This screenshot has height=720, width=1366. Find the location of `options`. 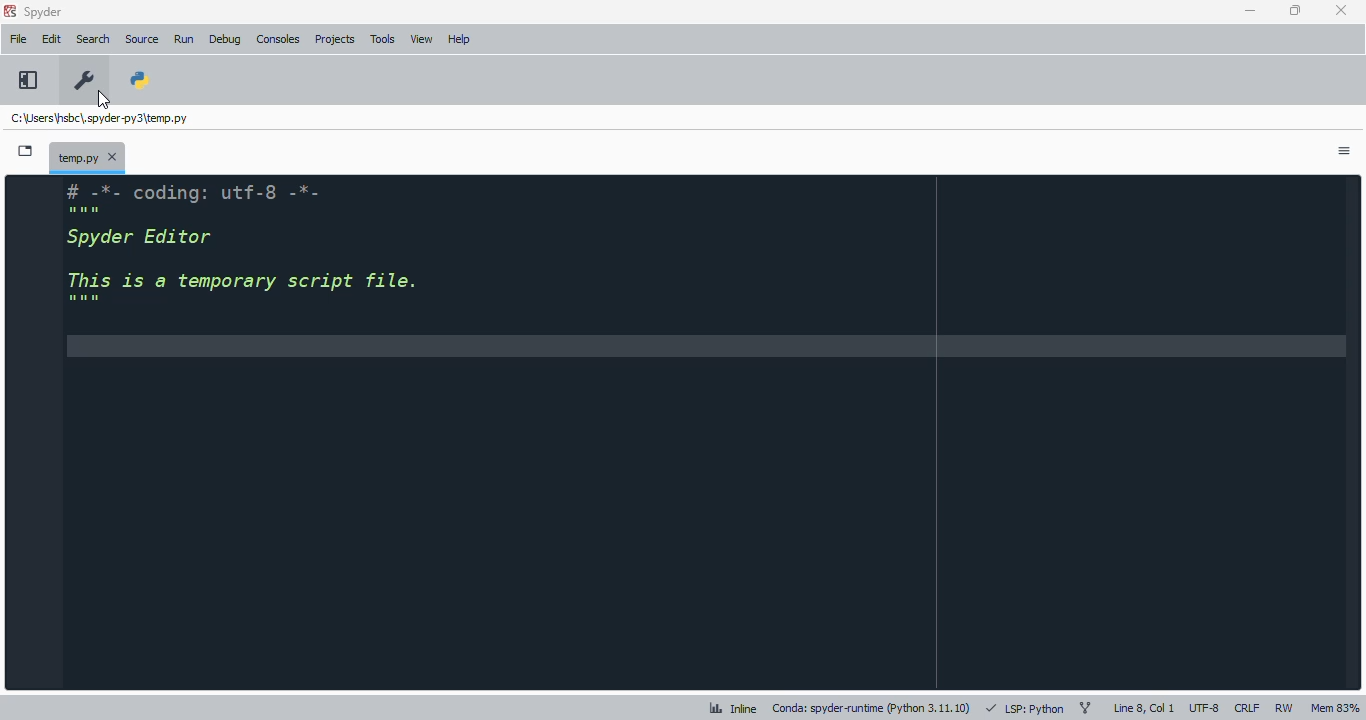

options is located at coordinates (1346, 153).